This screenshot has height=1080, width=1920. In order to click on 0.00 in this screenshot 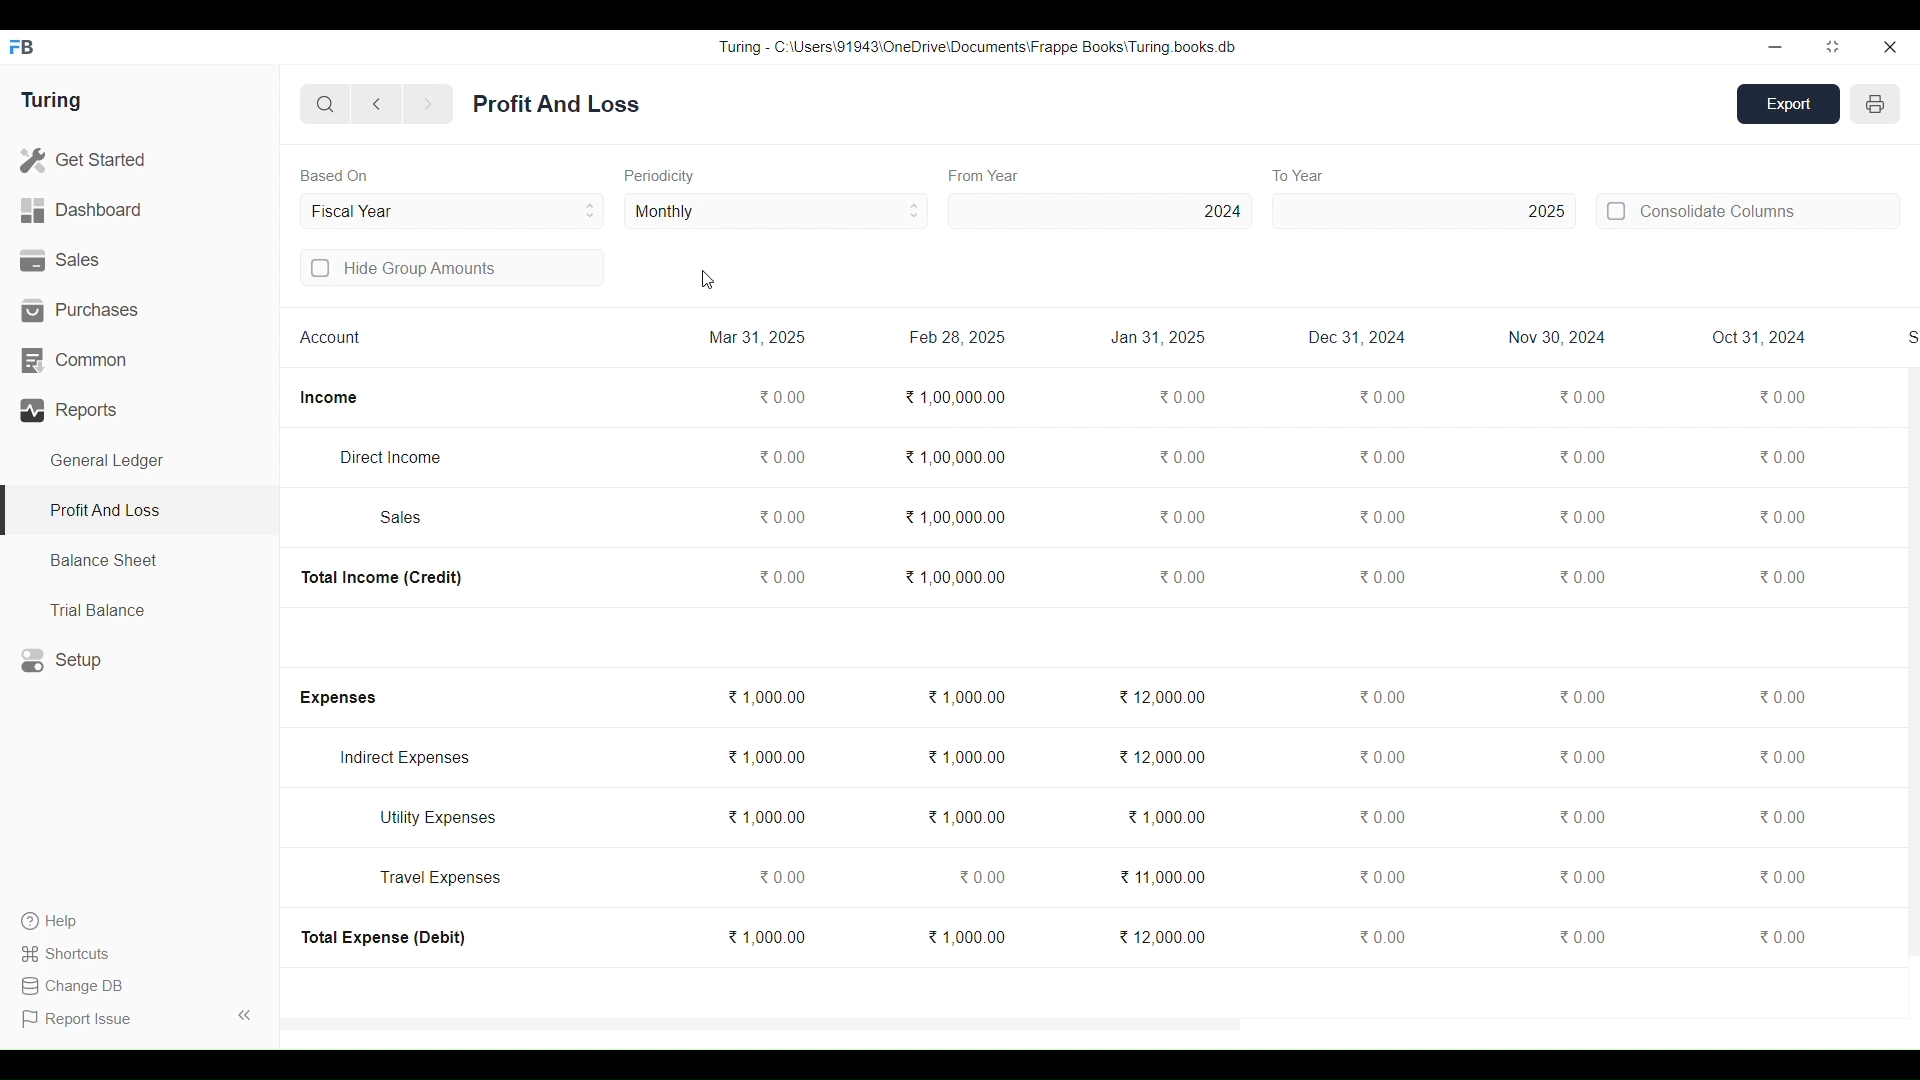, I will do `click(1181, 457)`.